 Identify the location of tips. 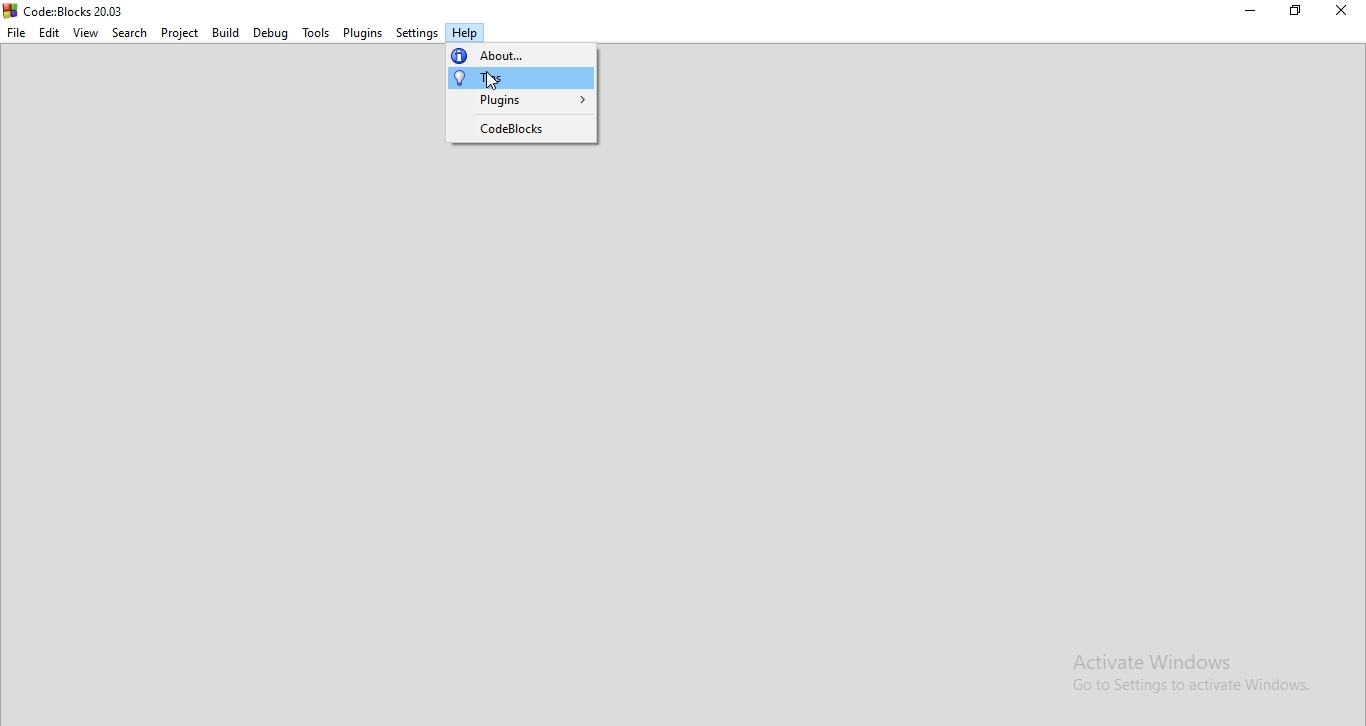
(520, 78).